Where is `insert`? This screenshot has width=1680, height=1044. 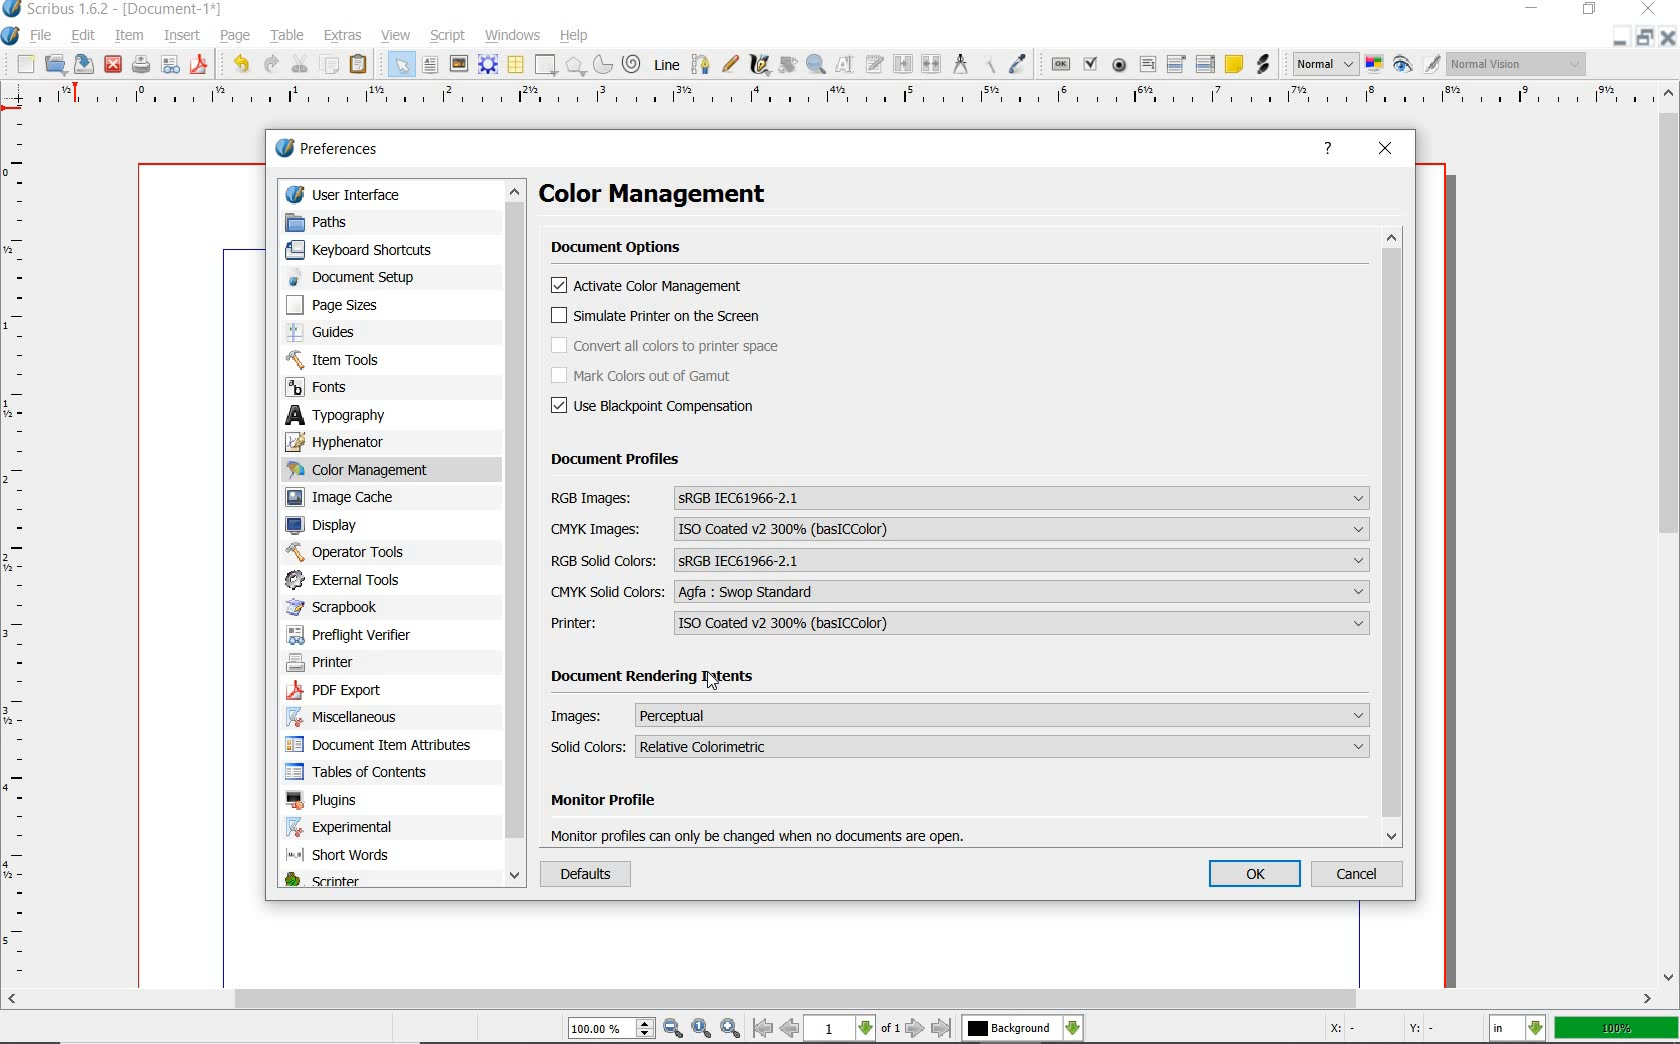 insert is located at coordinates (182, 34).